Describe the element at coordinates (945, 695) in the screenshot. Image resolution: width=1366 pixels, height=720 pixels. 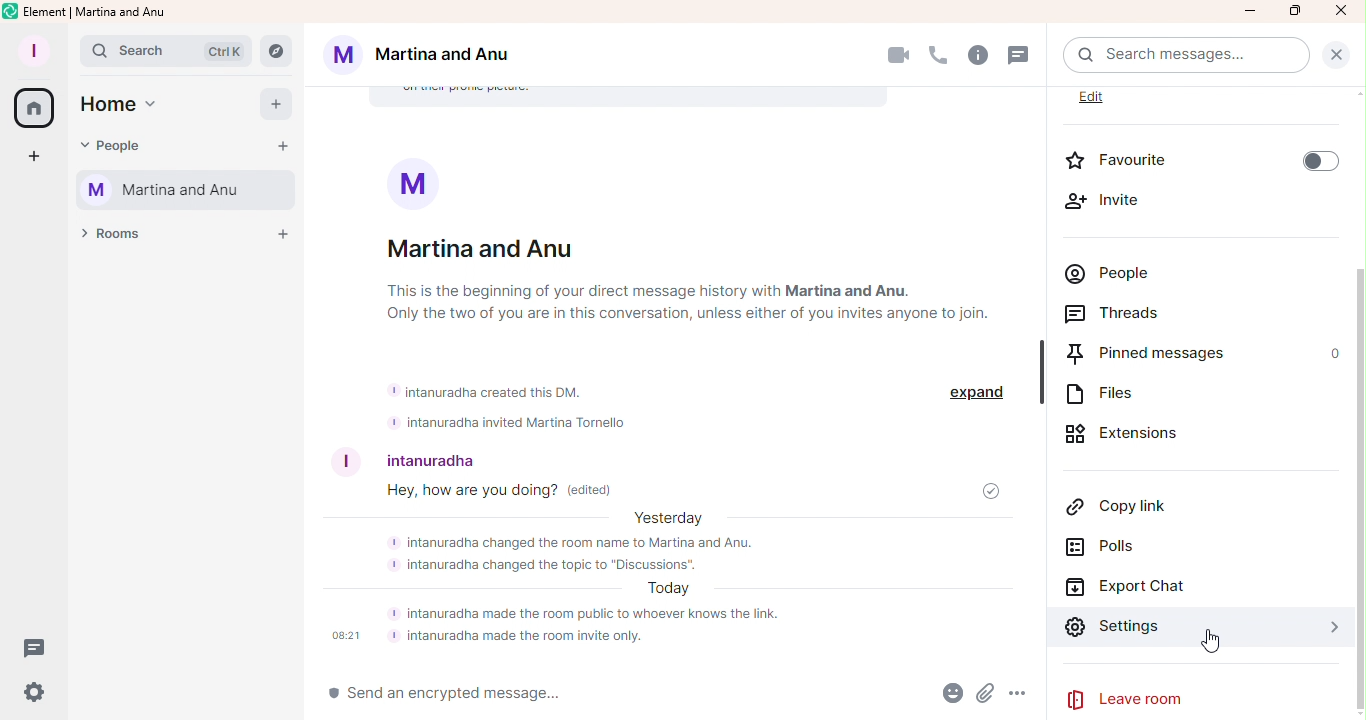
I see `Emoji` at that location.